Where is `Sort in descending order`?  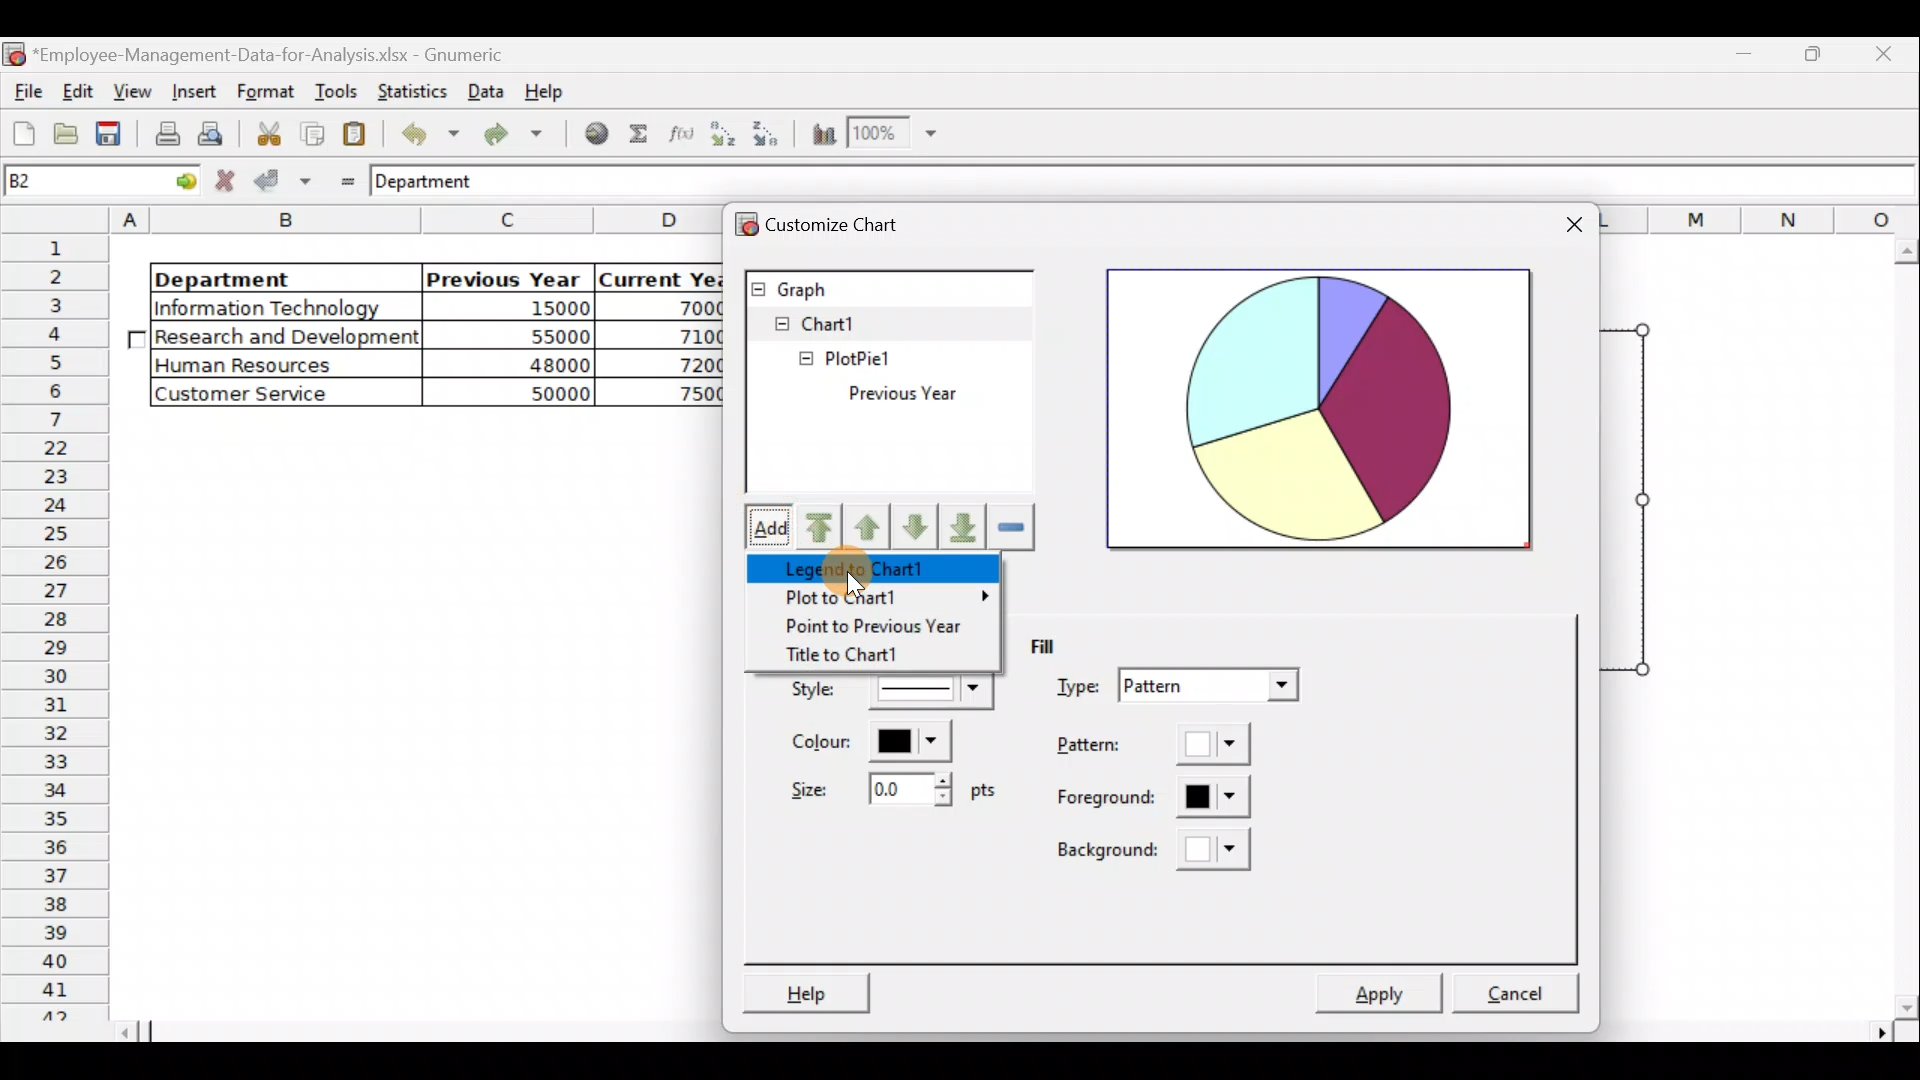
Sort in descending order is located at coordinates (768, 134).